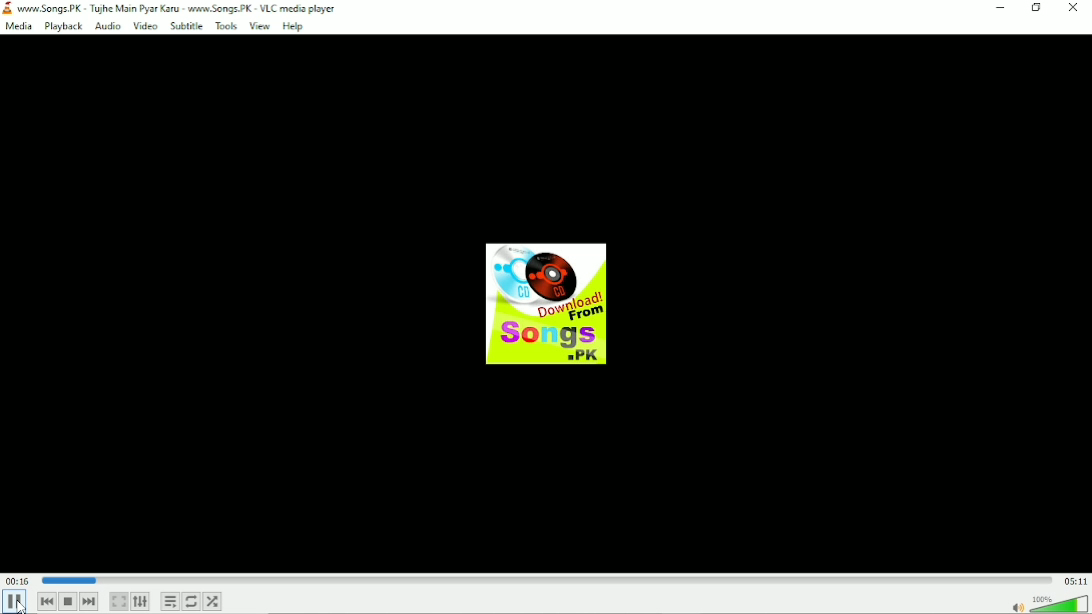 The image size is (1092, 614). I want to click on Video, so click(145, 26).